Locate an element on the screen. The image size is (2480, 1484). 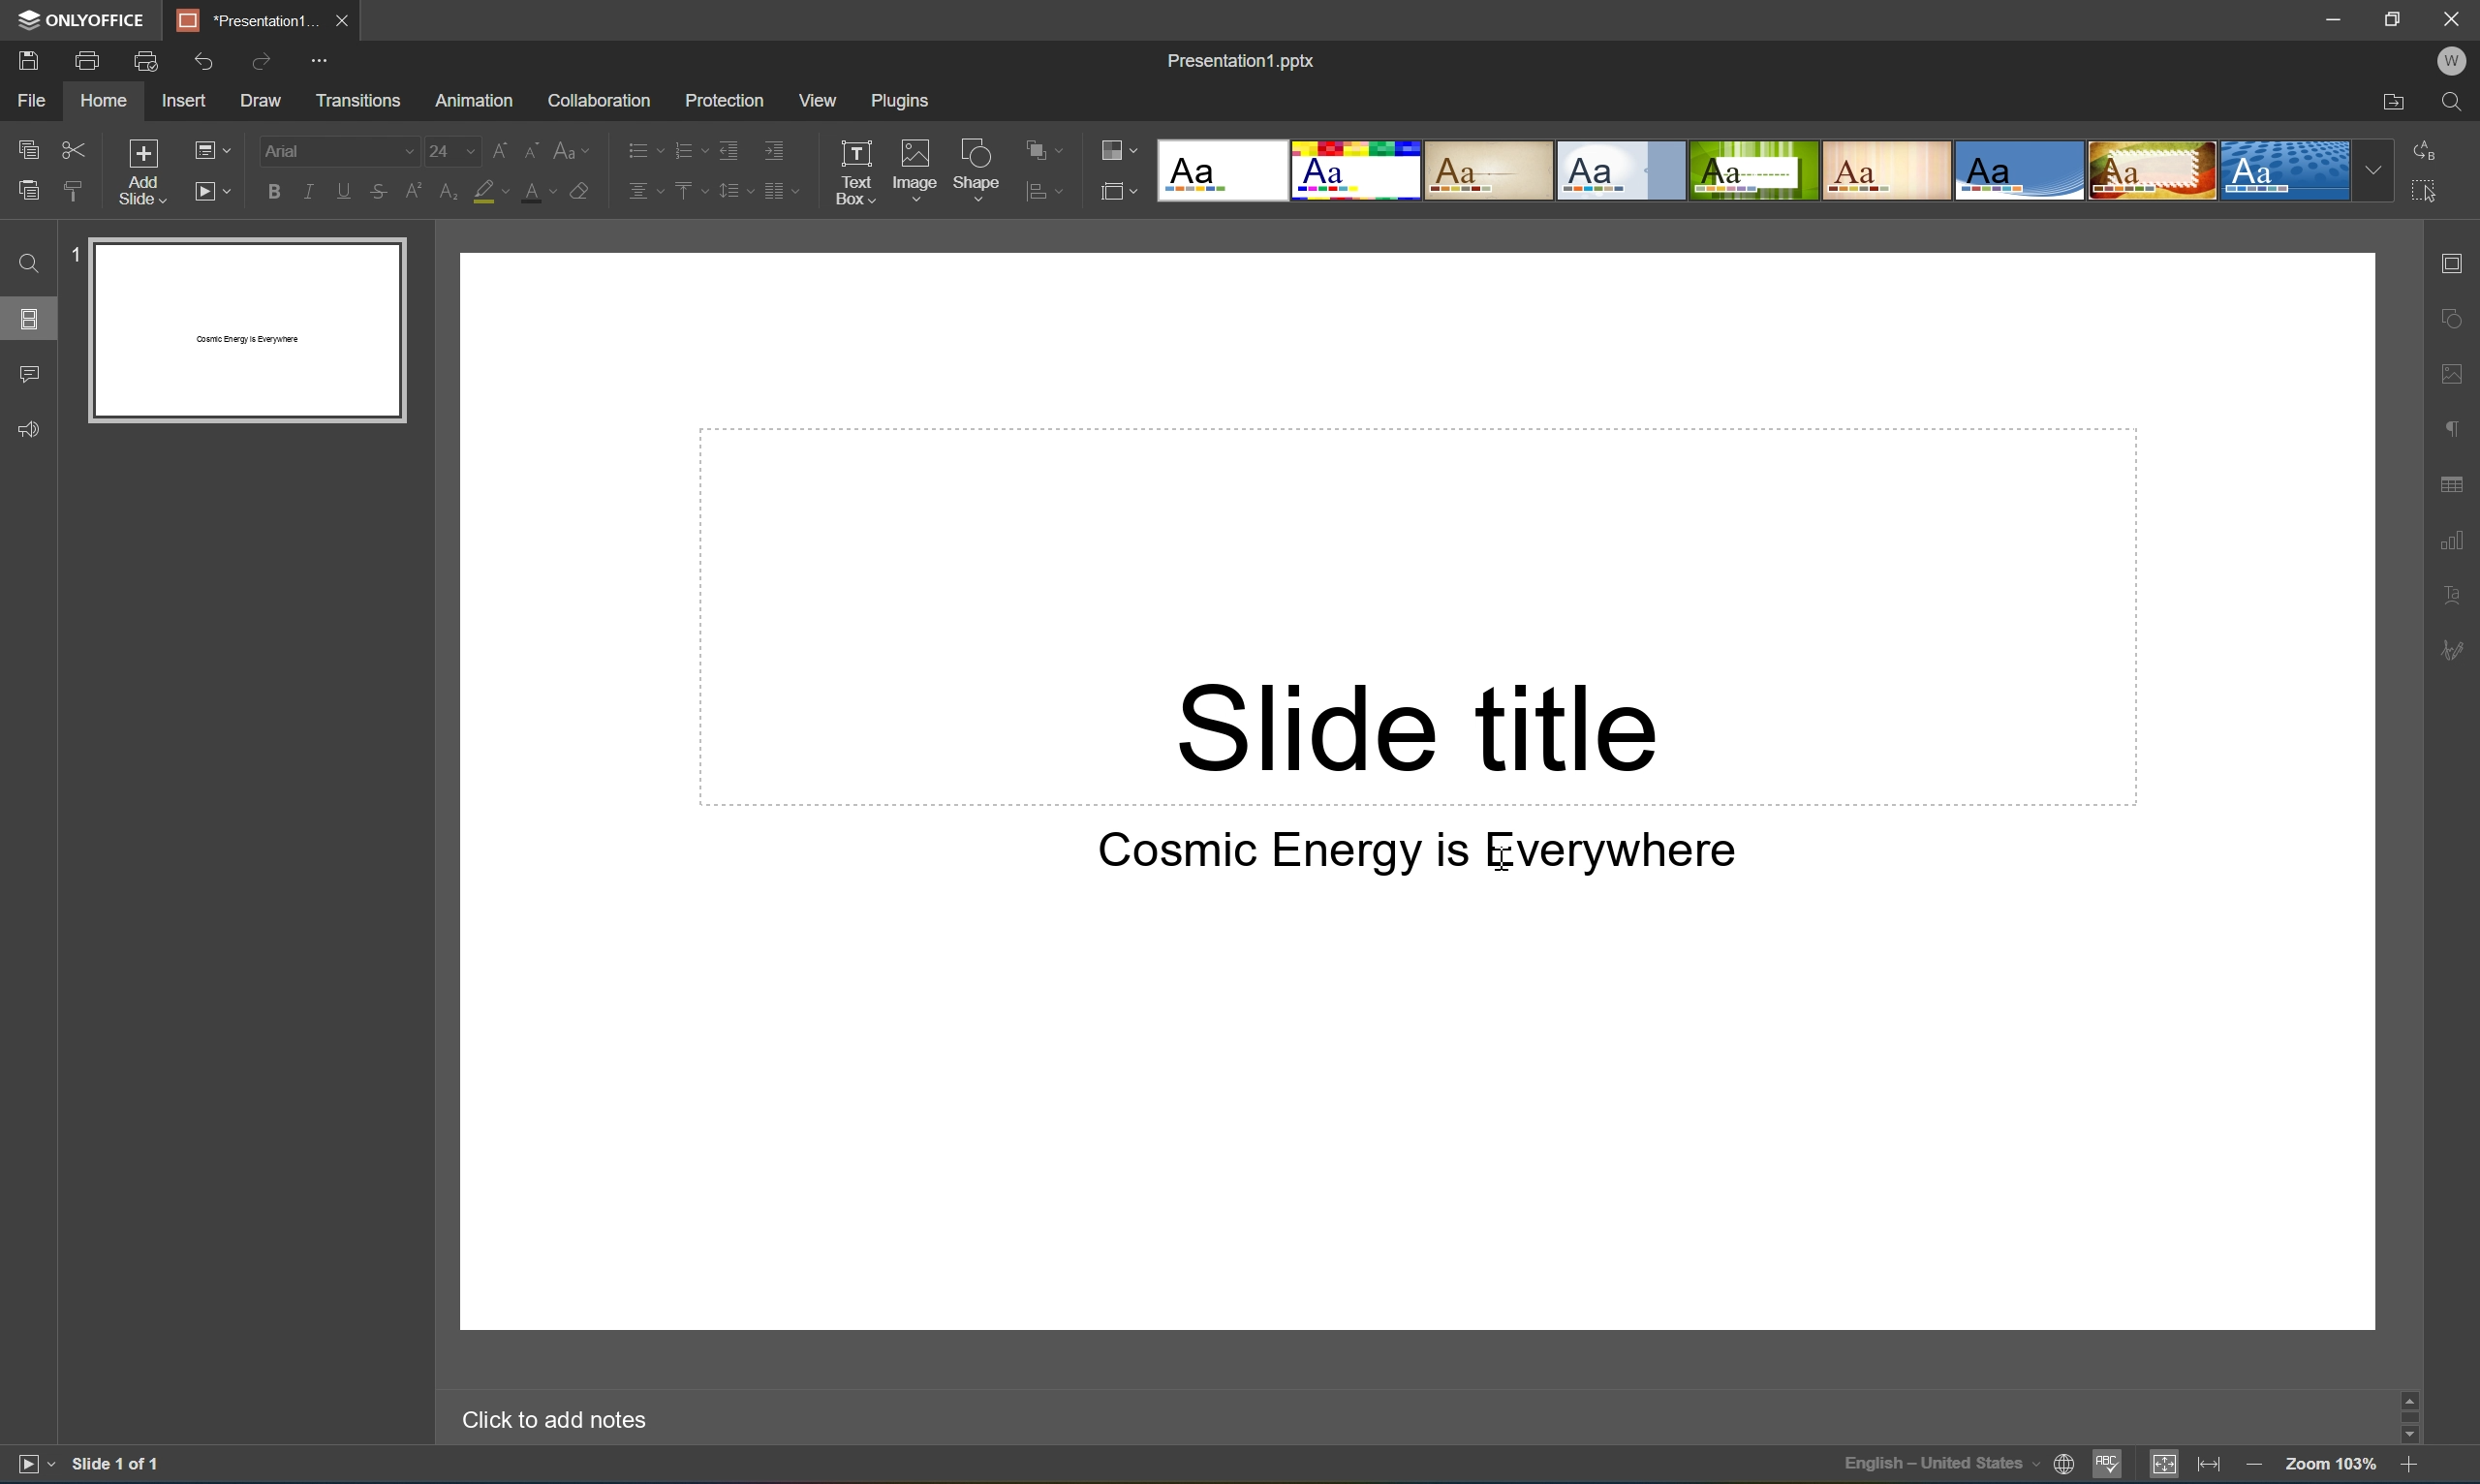
Align Horizontal is located at coordinates (643, 190).